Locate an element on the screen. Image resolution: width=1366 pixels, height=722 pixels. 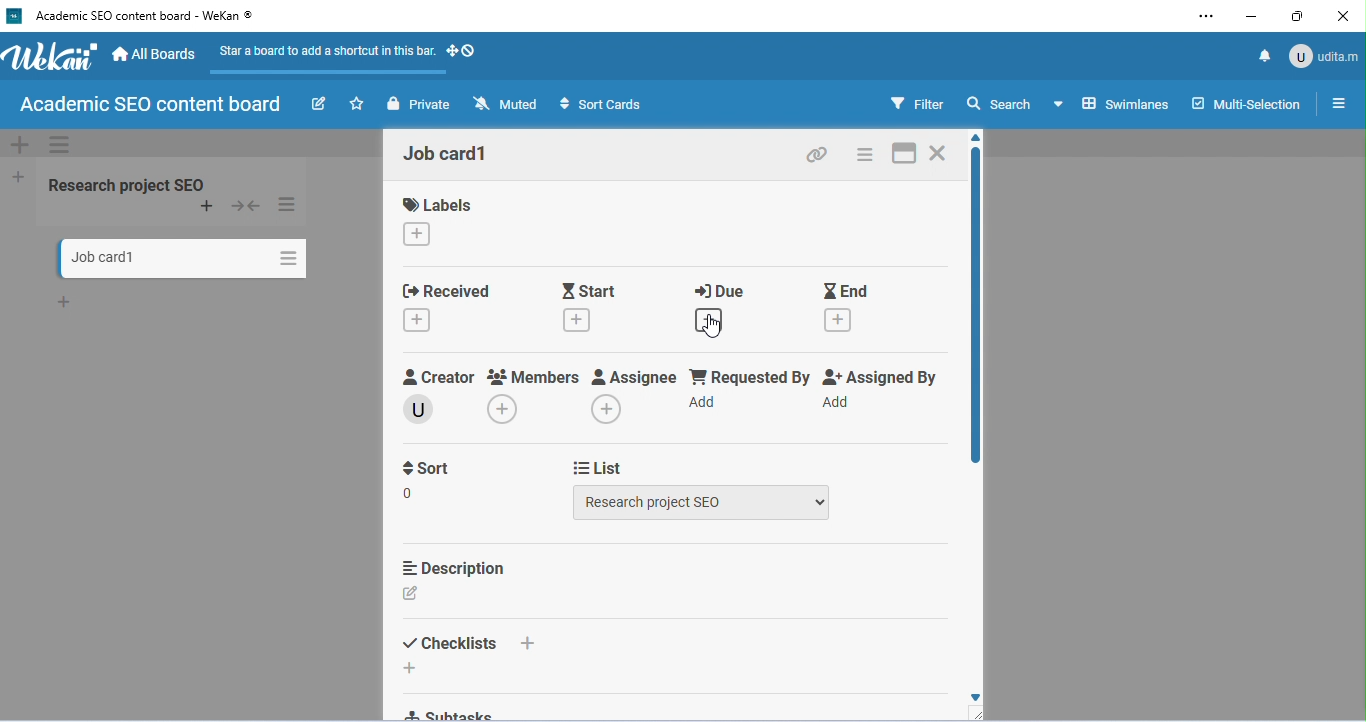
select list is located at coordinates (703, 504).